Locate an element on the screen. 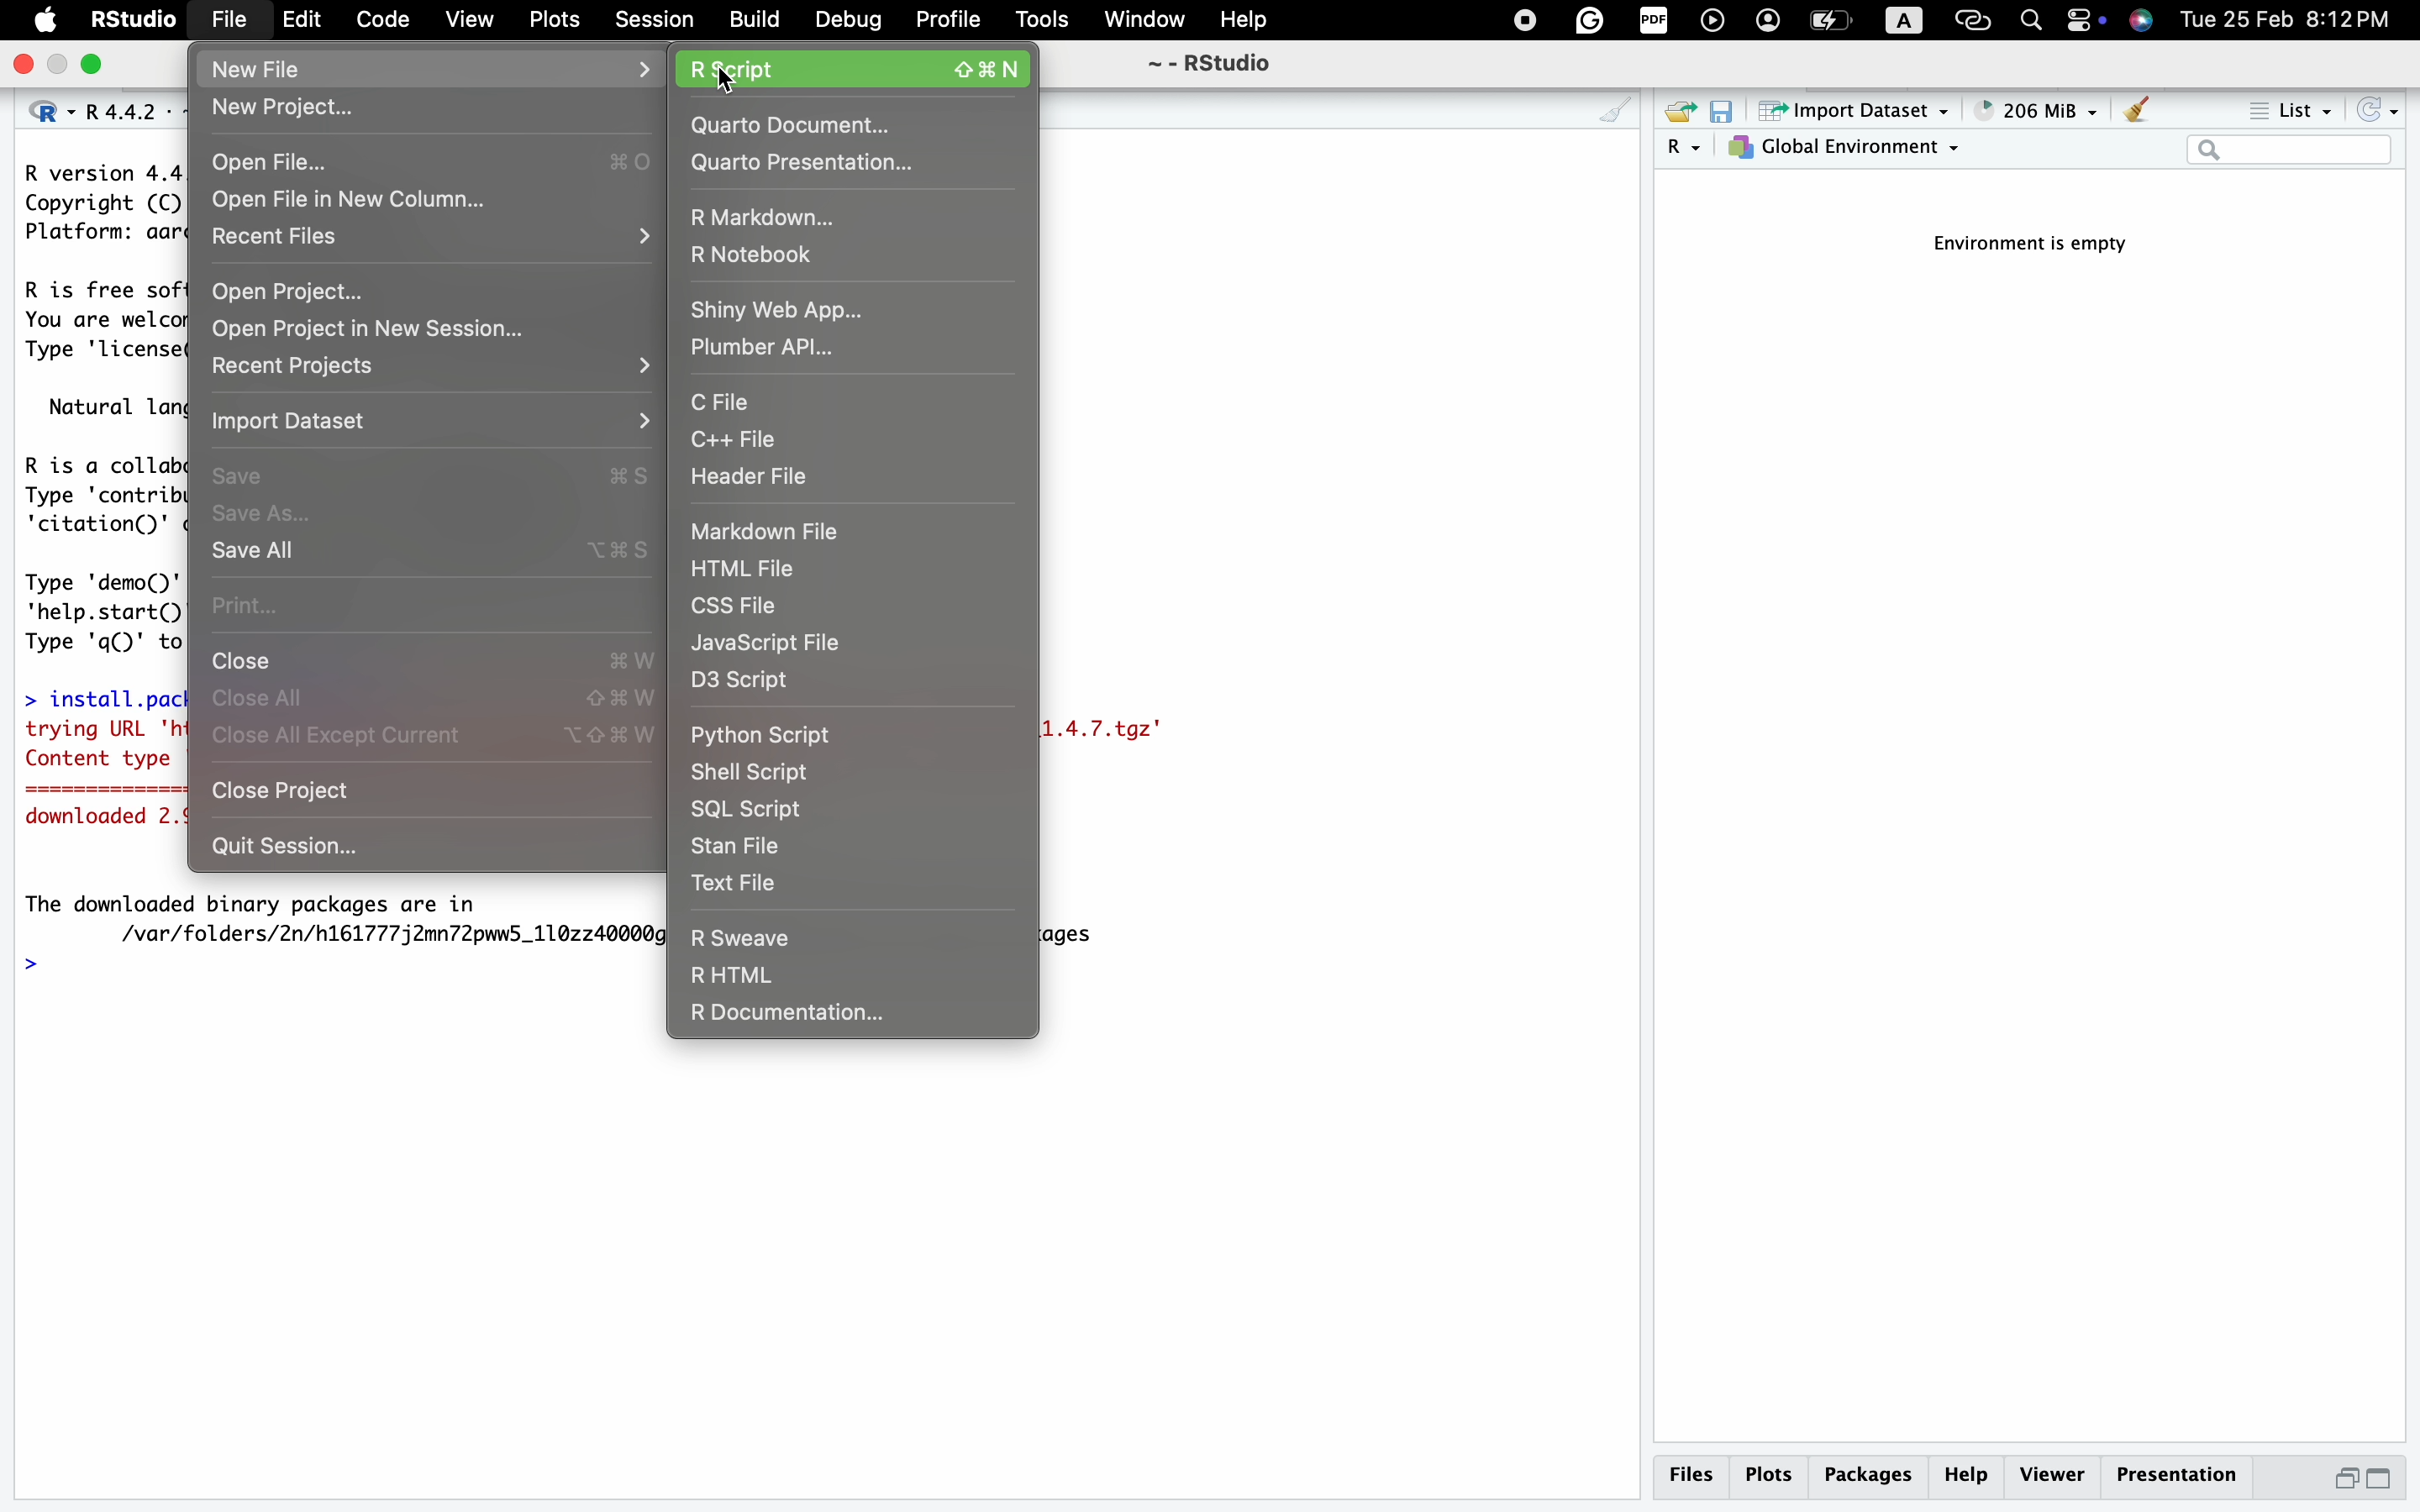  close all is located at coordinates (435, 698).